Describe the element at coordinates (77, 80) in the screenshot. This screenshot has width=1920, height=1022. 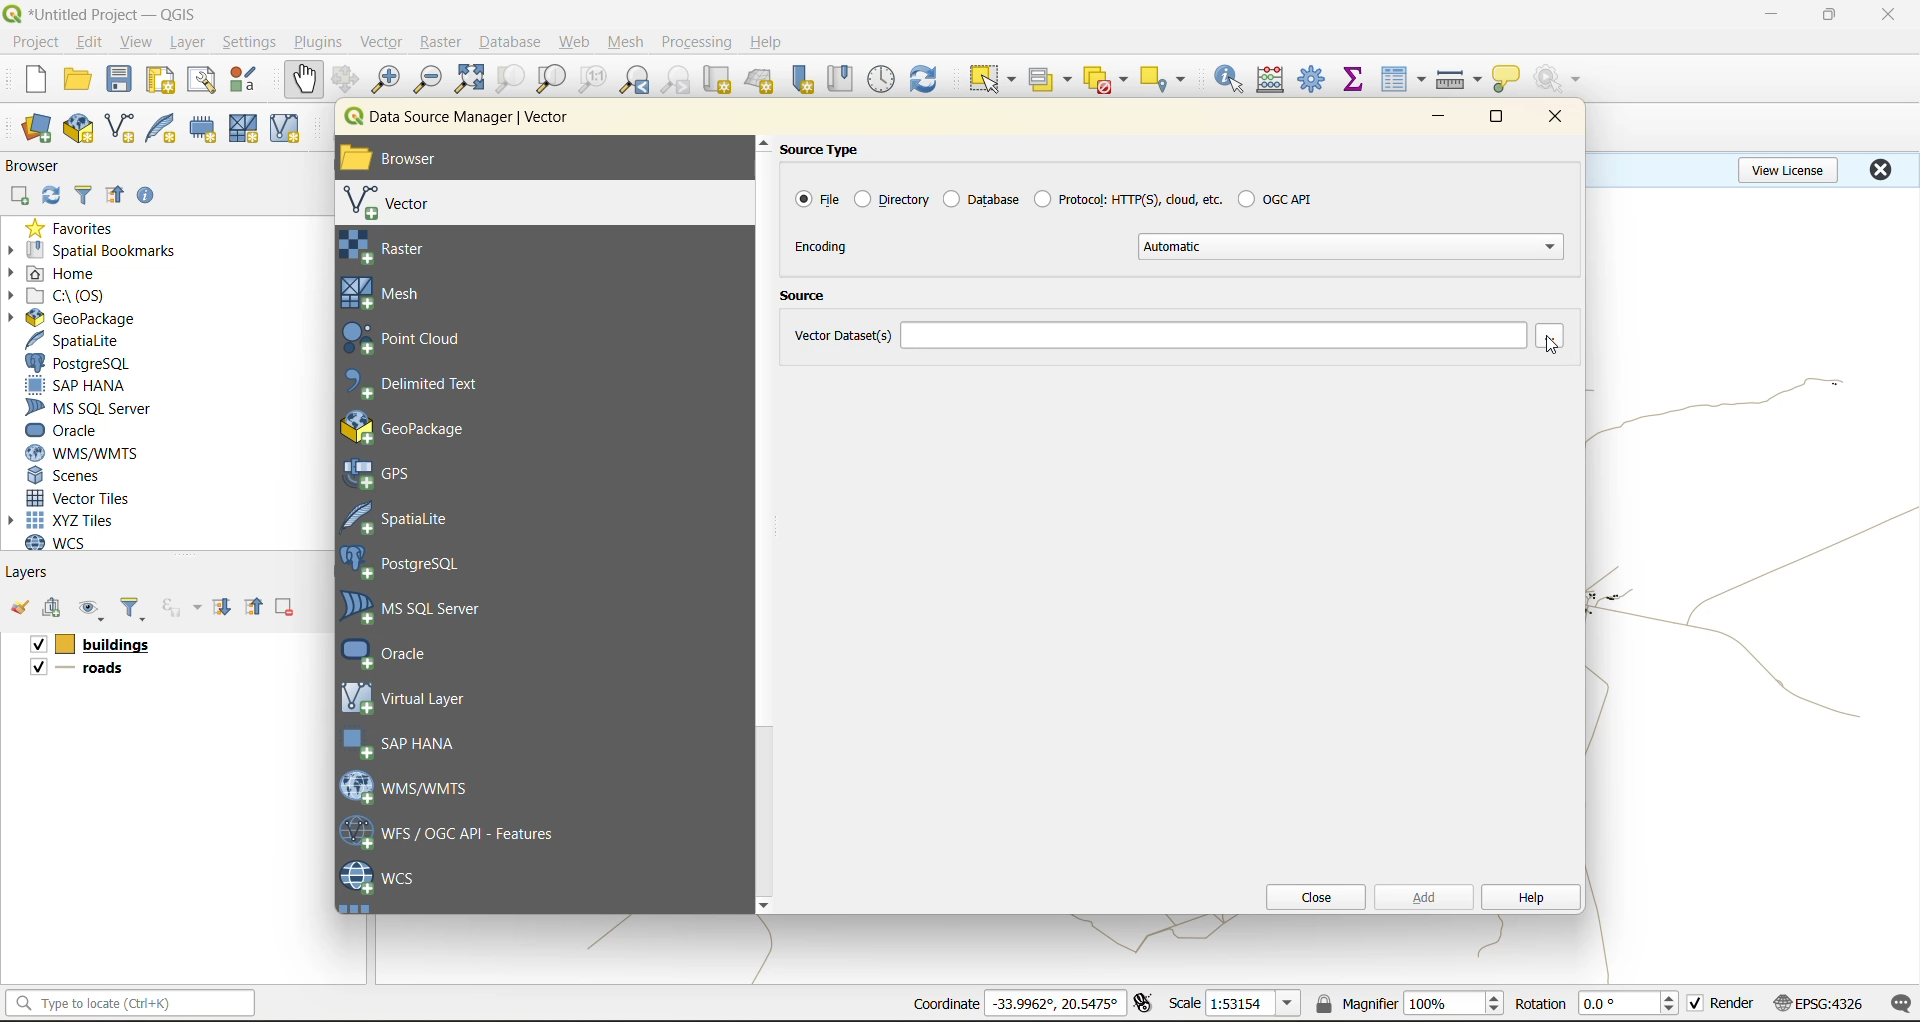
I see `open` at that location.